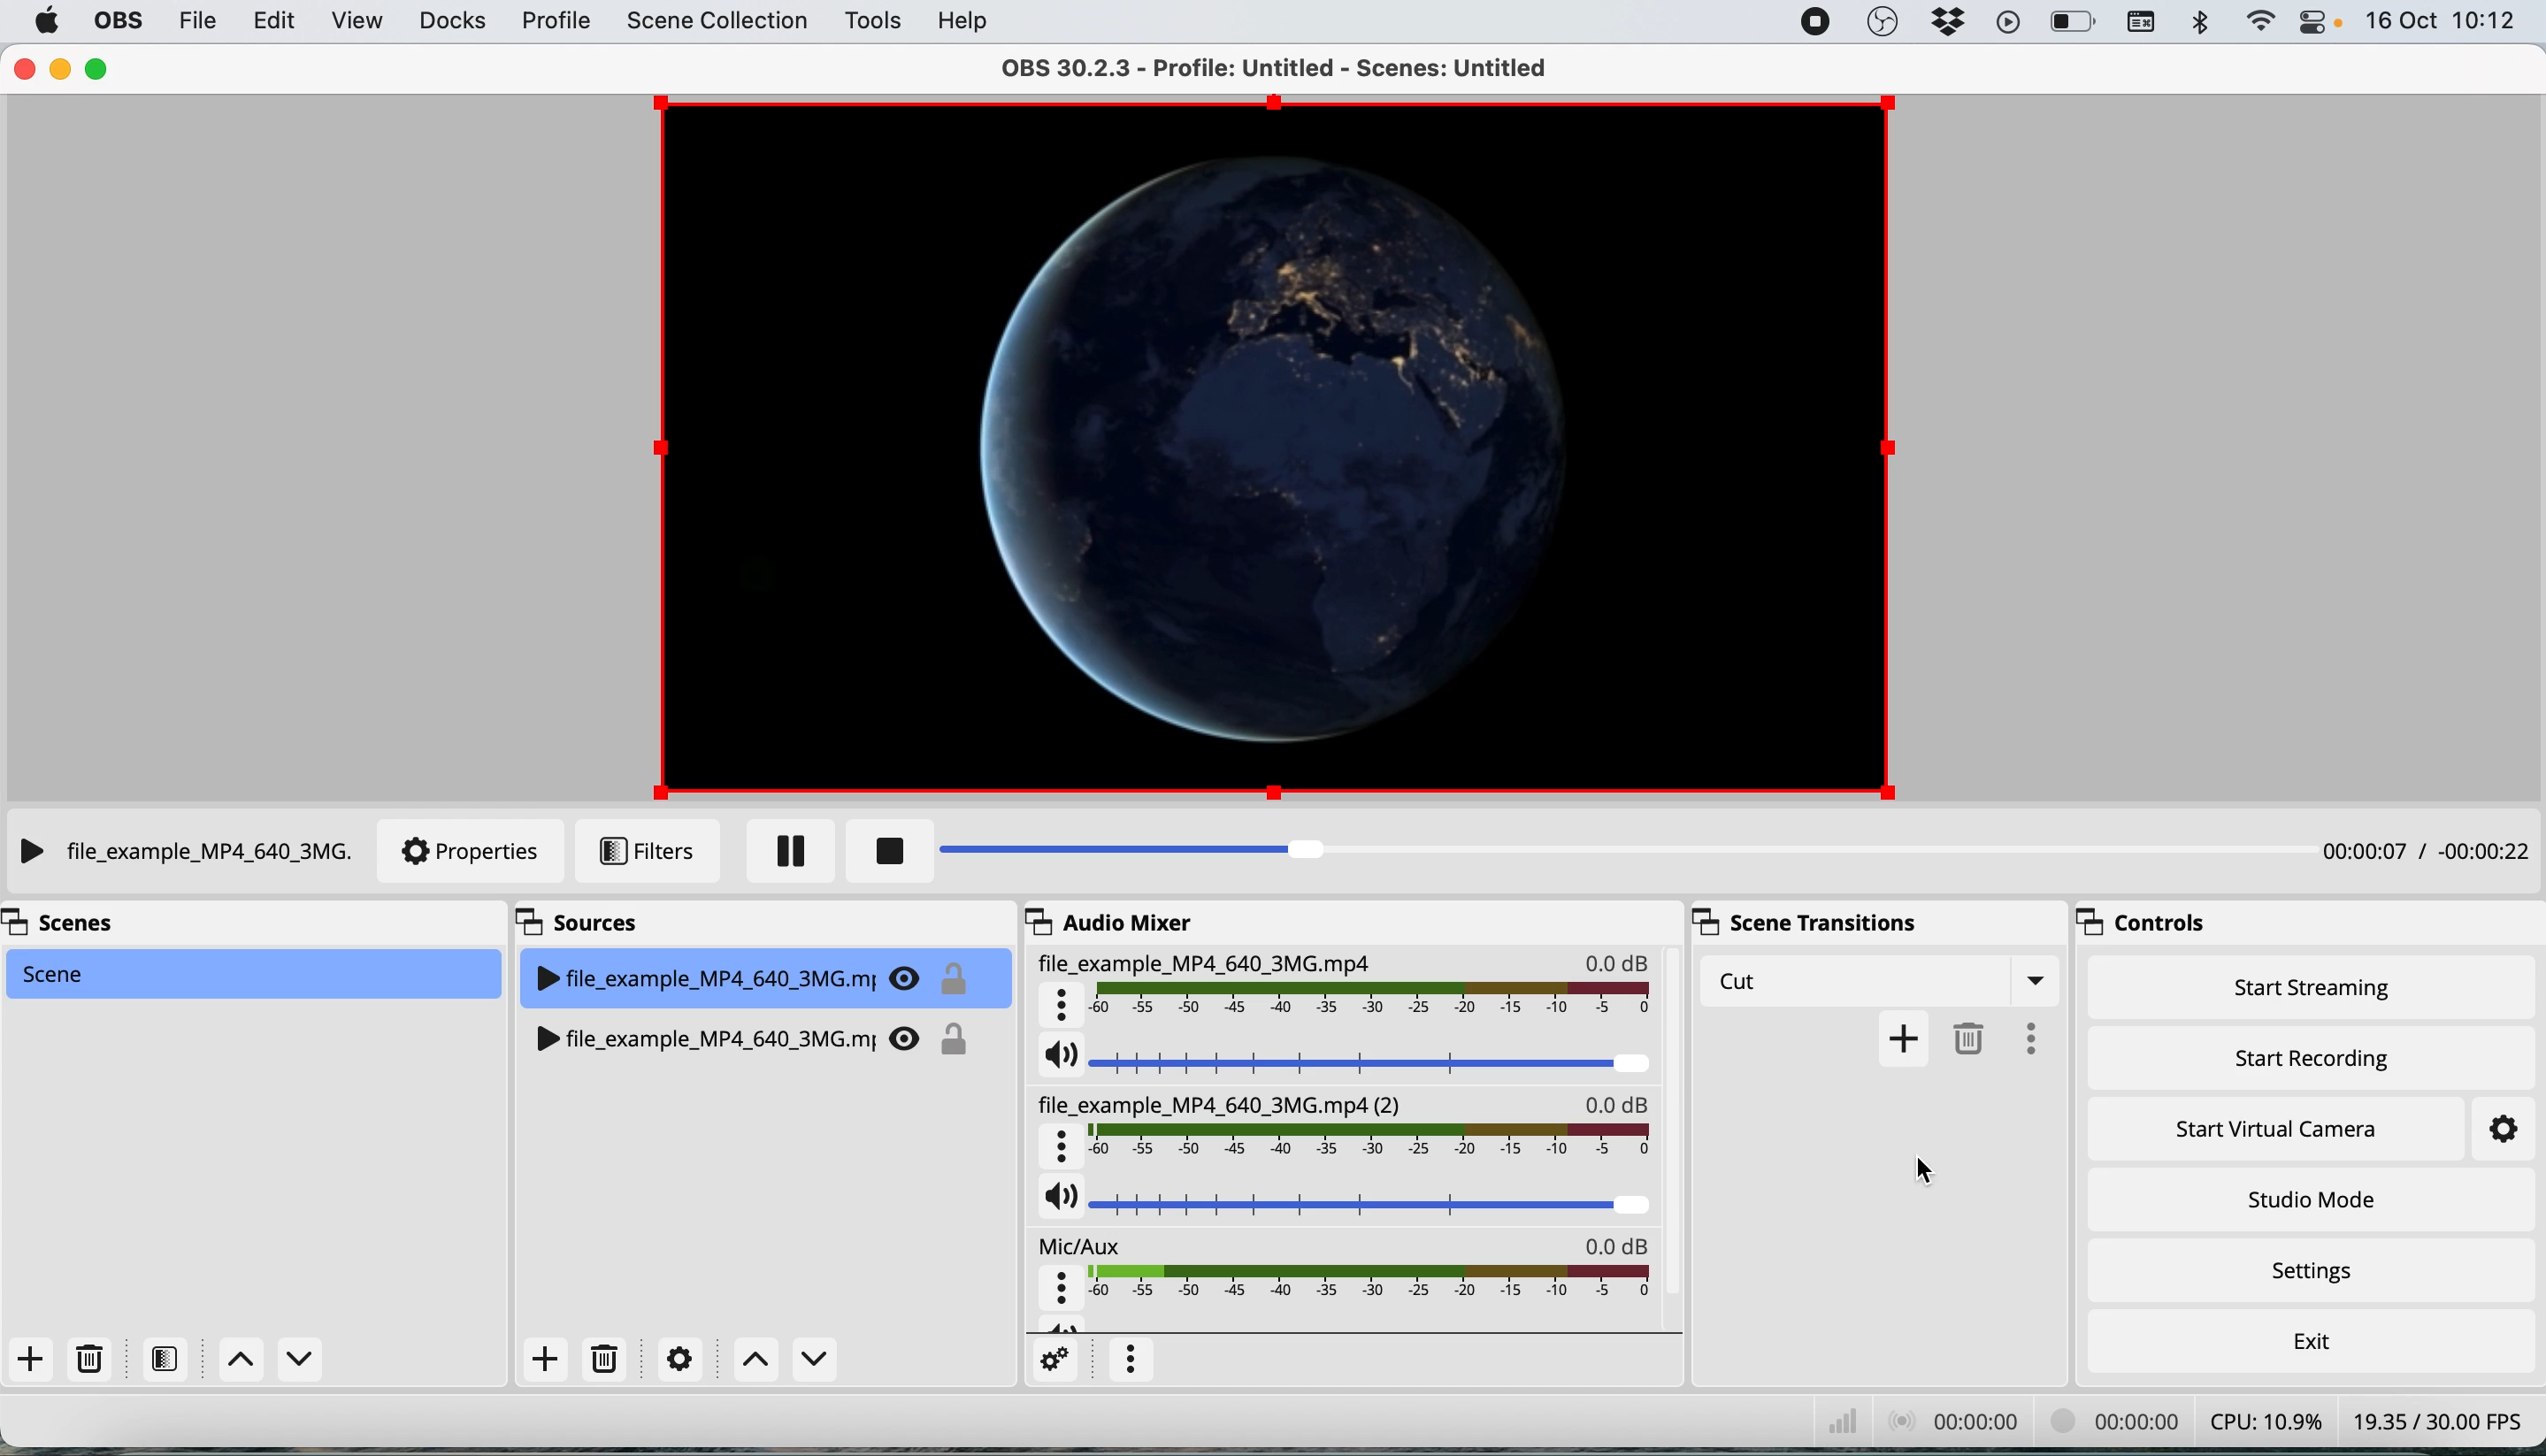 The image size is (2546, 1456). I want to click on  file_example_MP4_640_3MG.mj, so click(753, 973).